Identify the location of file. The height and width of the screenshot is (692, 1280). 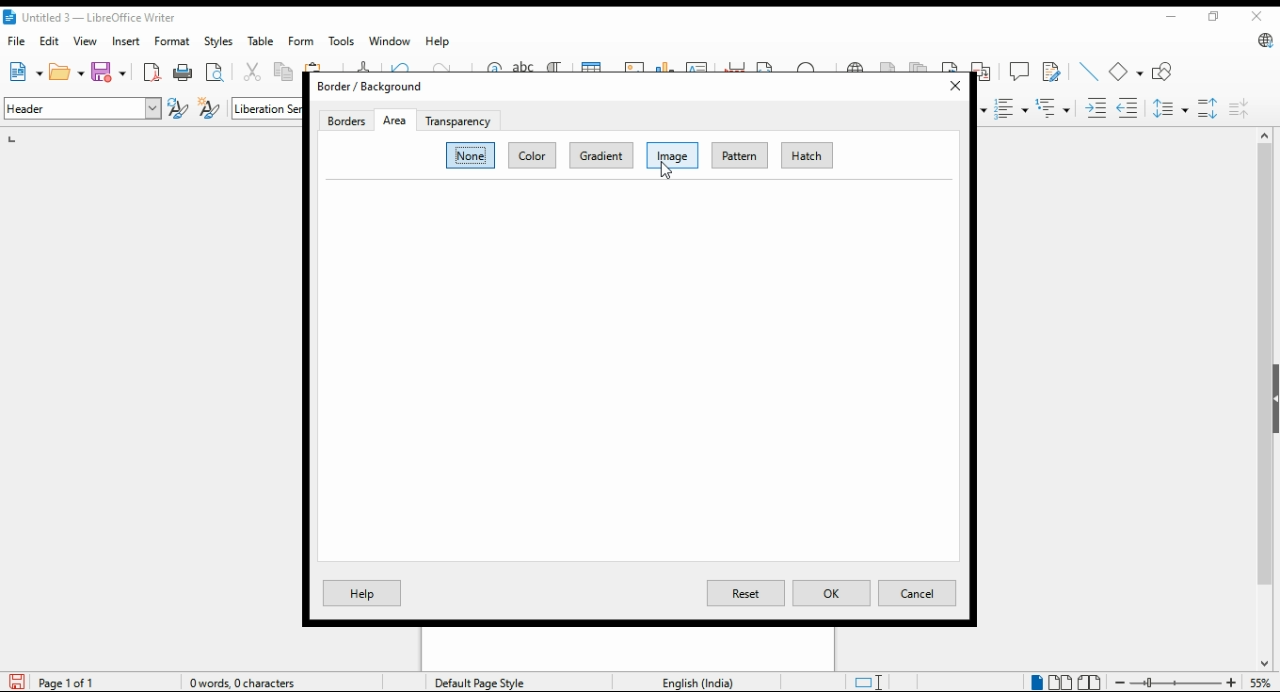
(17, 41).